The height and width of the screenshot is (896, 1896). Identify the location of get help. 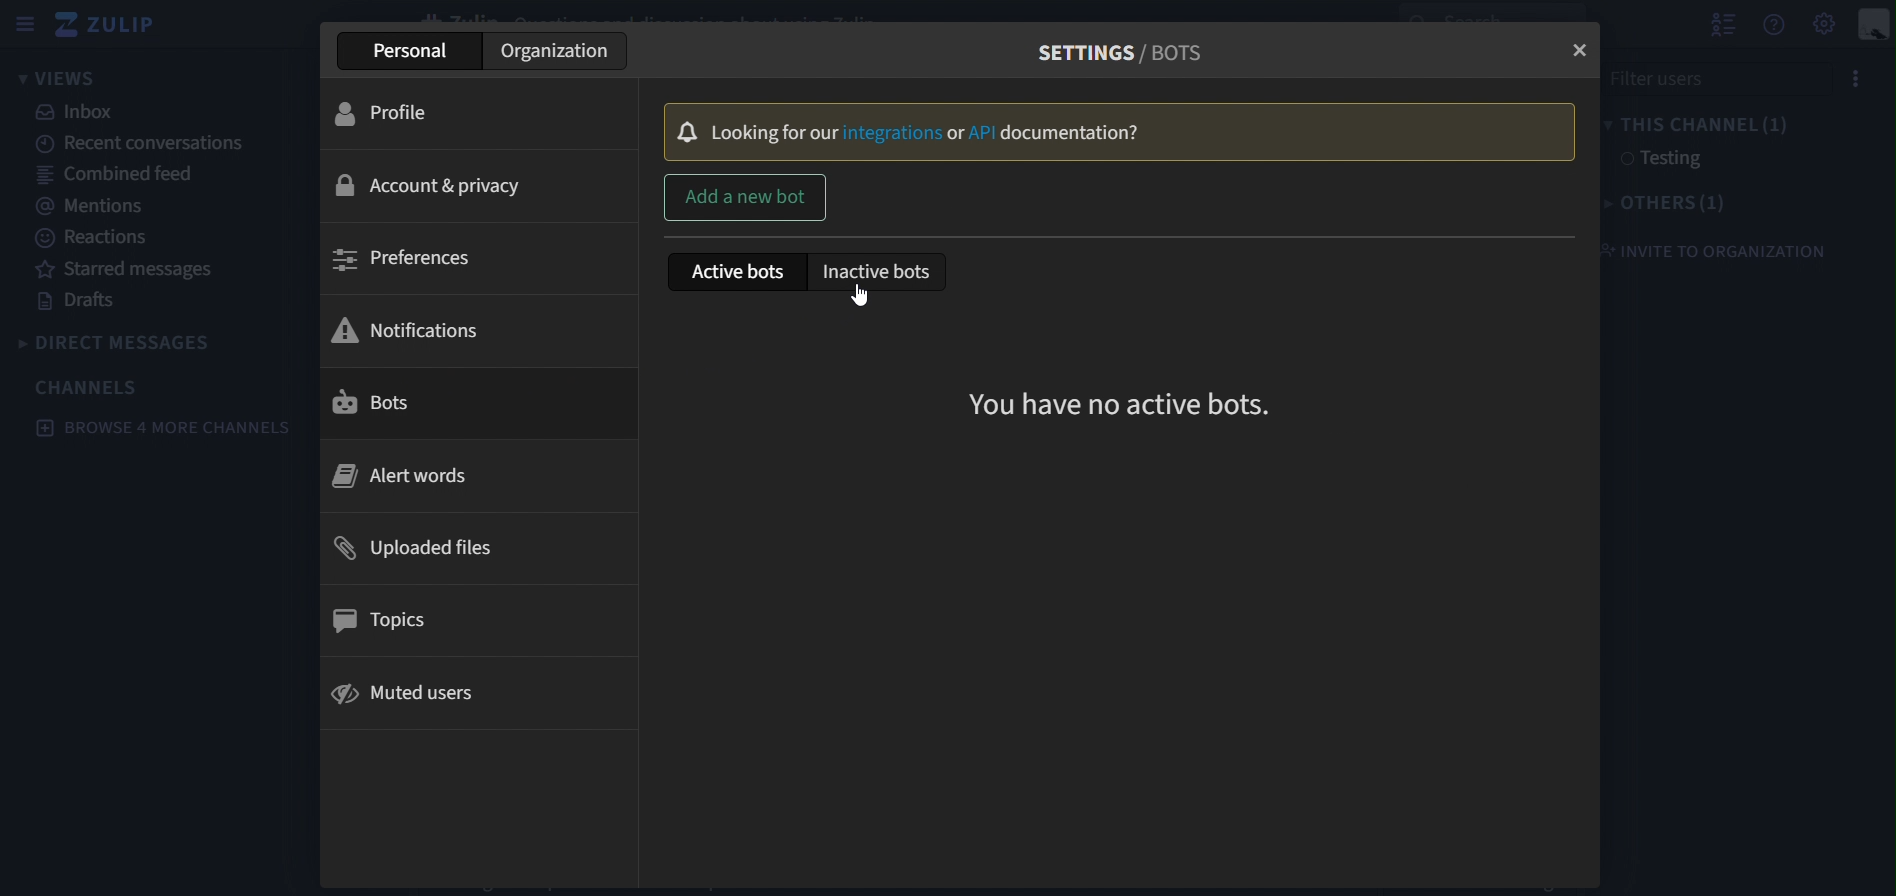
(1776, 25).